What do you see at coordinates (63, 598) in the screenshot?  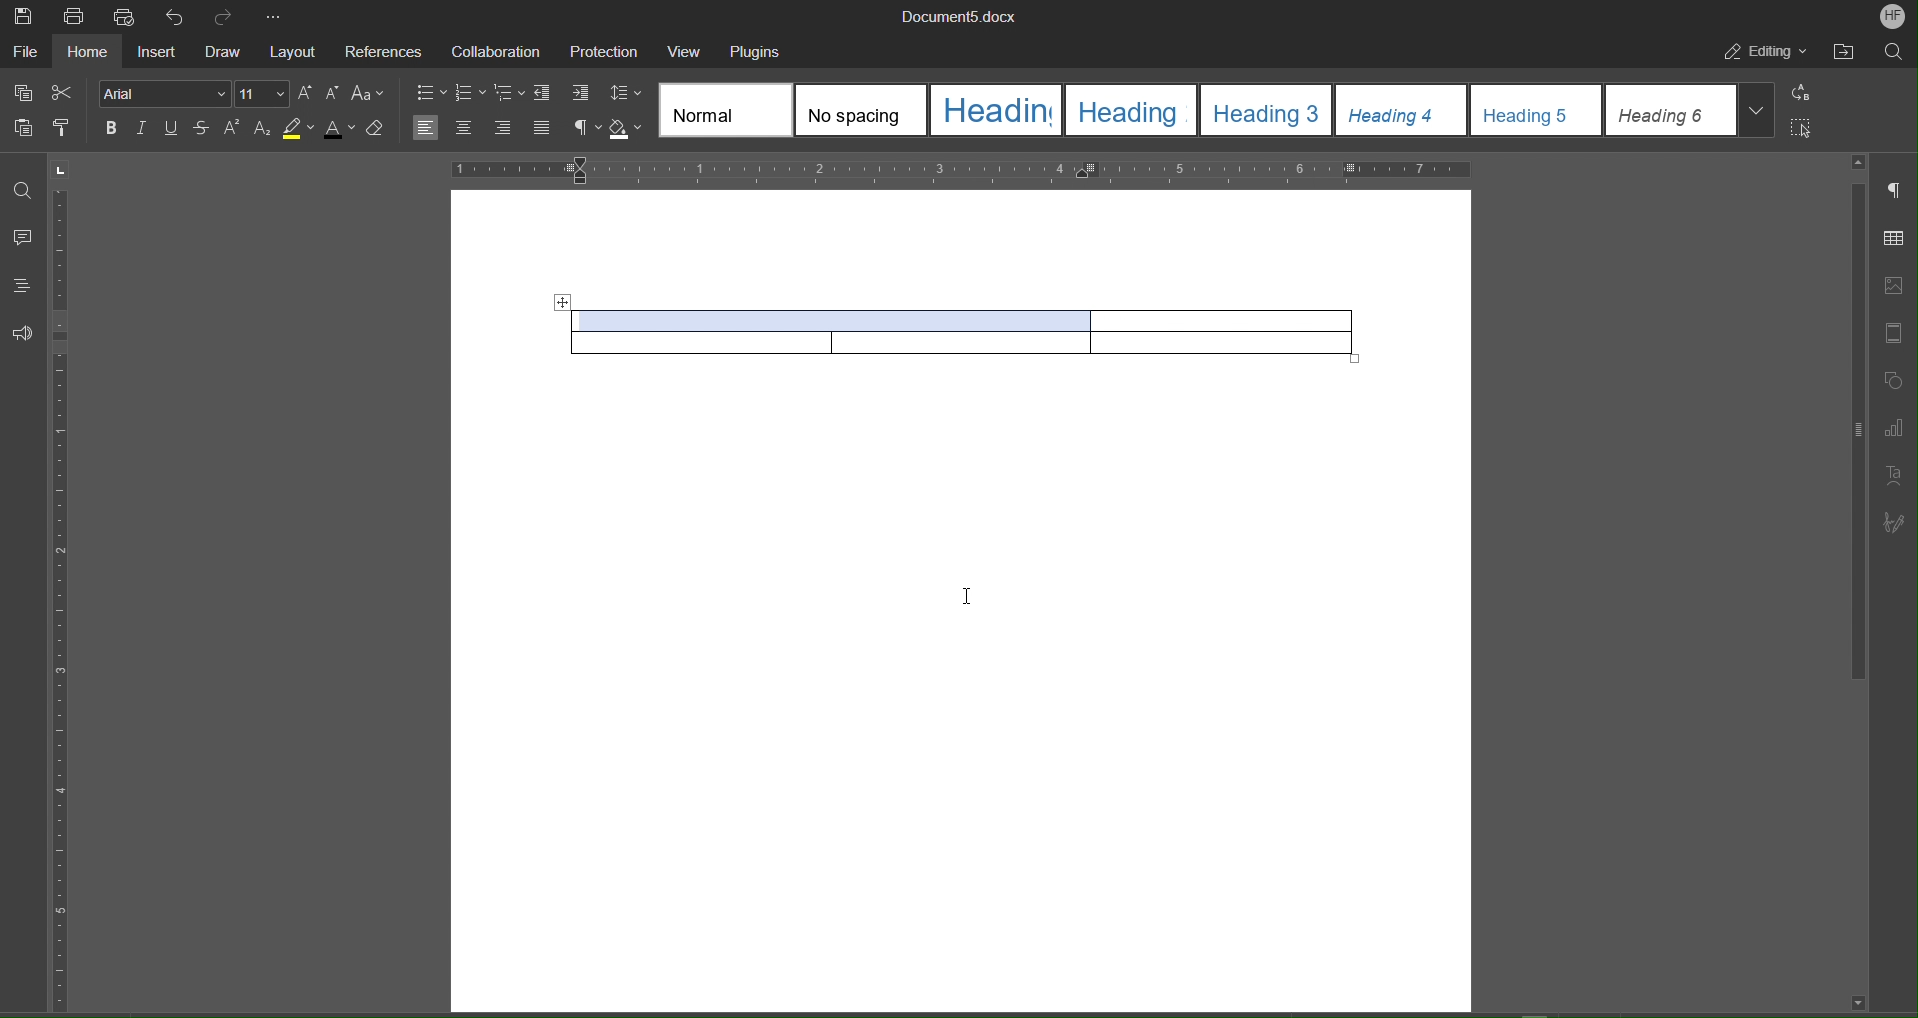 I see `Vertical Ruler` at bounding box center [63, 598].